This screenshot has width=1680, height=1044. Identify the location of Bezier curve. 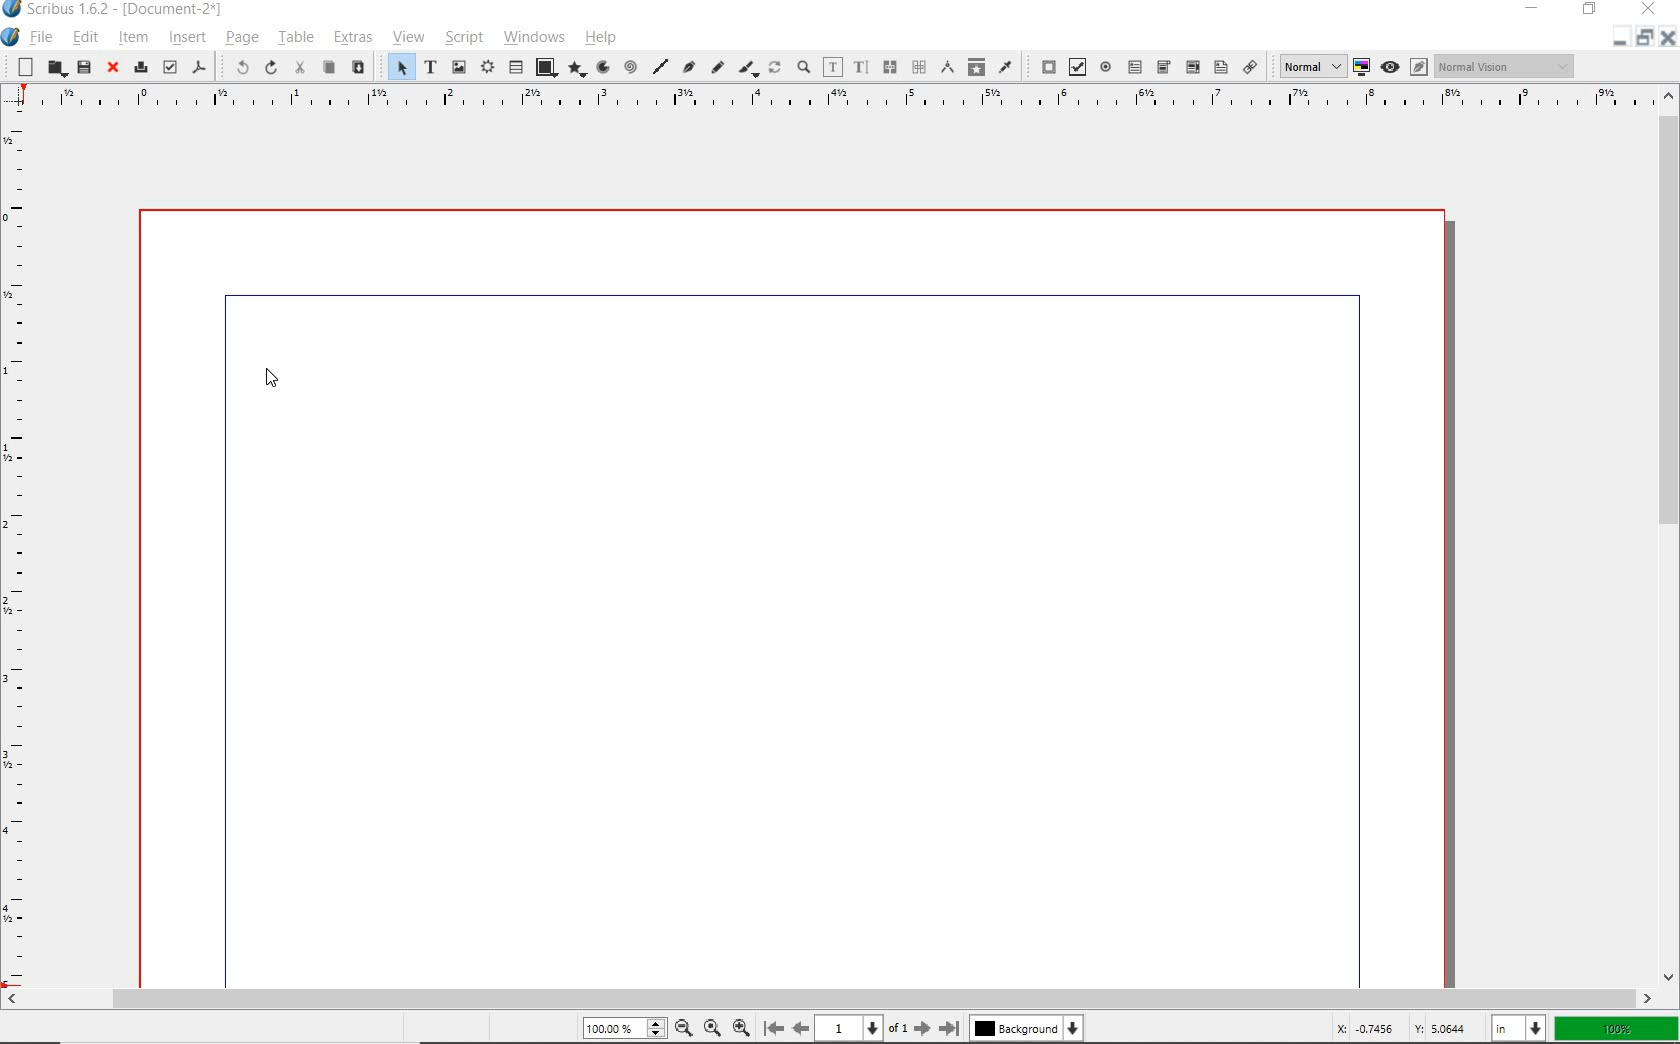
(690, 68).